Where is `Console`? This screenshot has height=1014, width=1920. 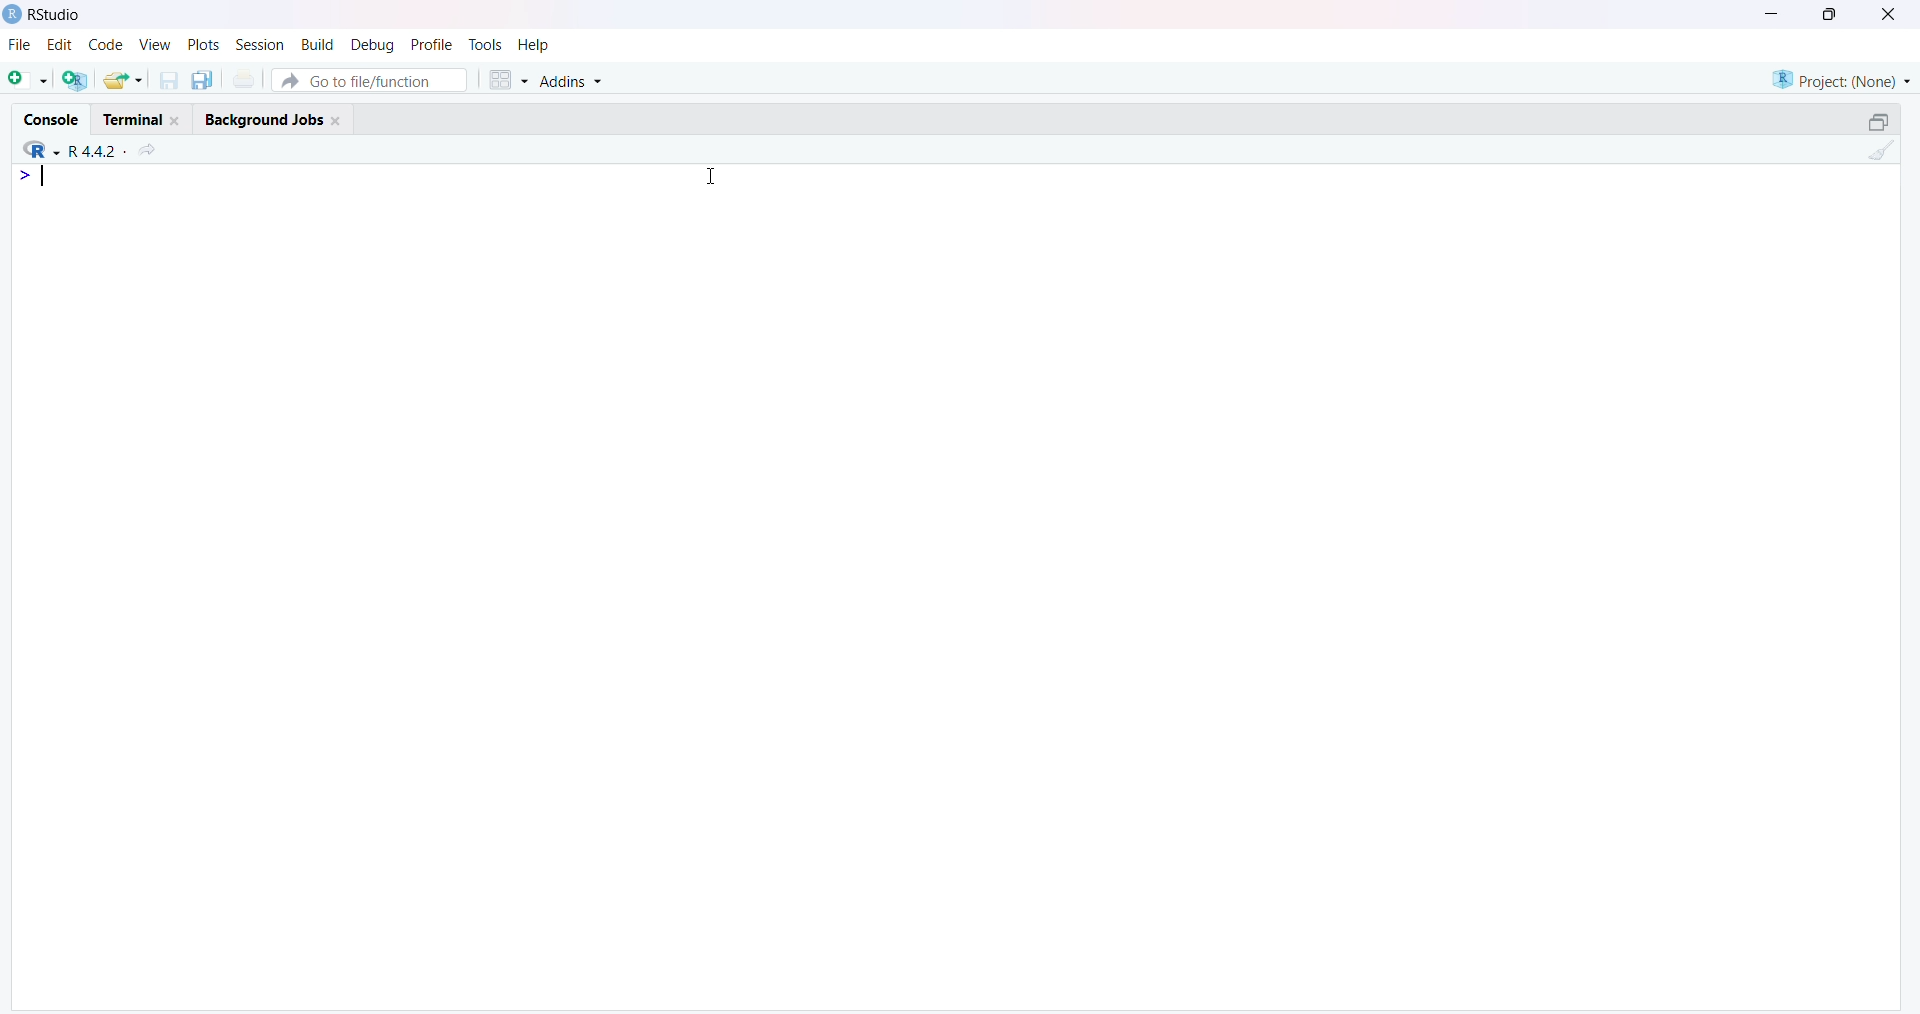
Console is located at coordinates (53, 116).